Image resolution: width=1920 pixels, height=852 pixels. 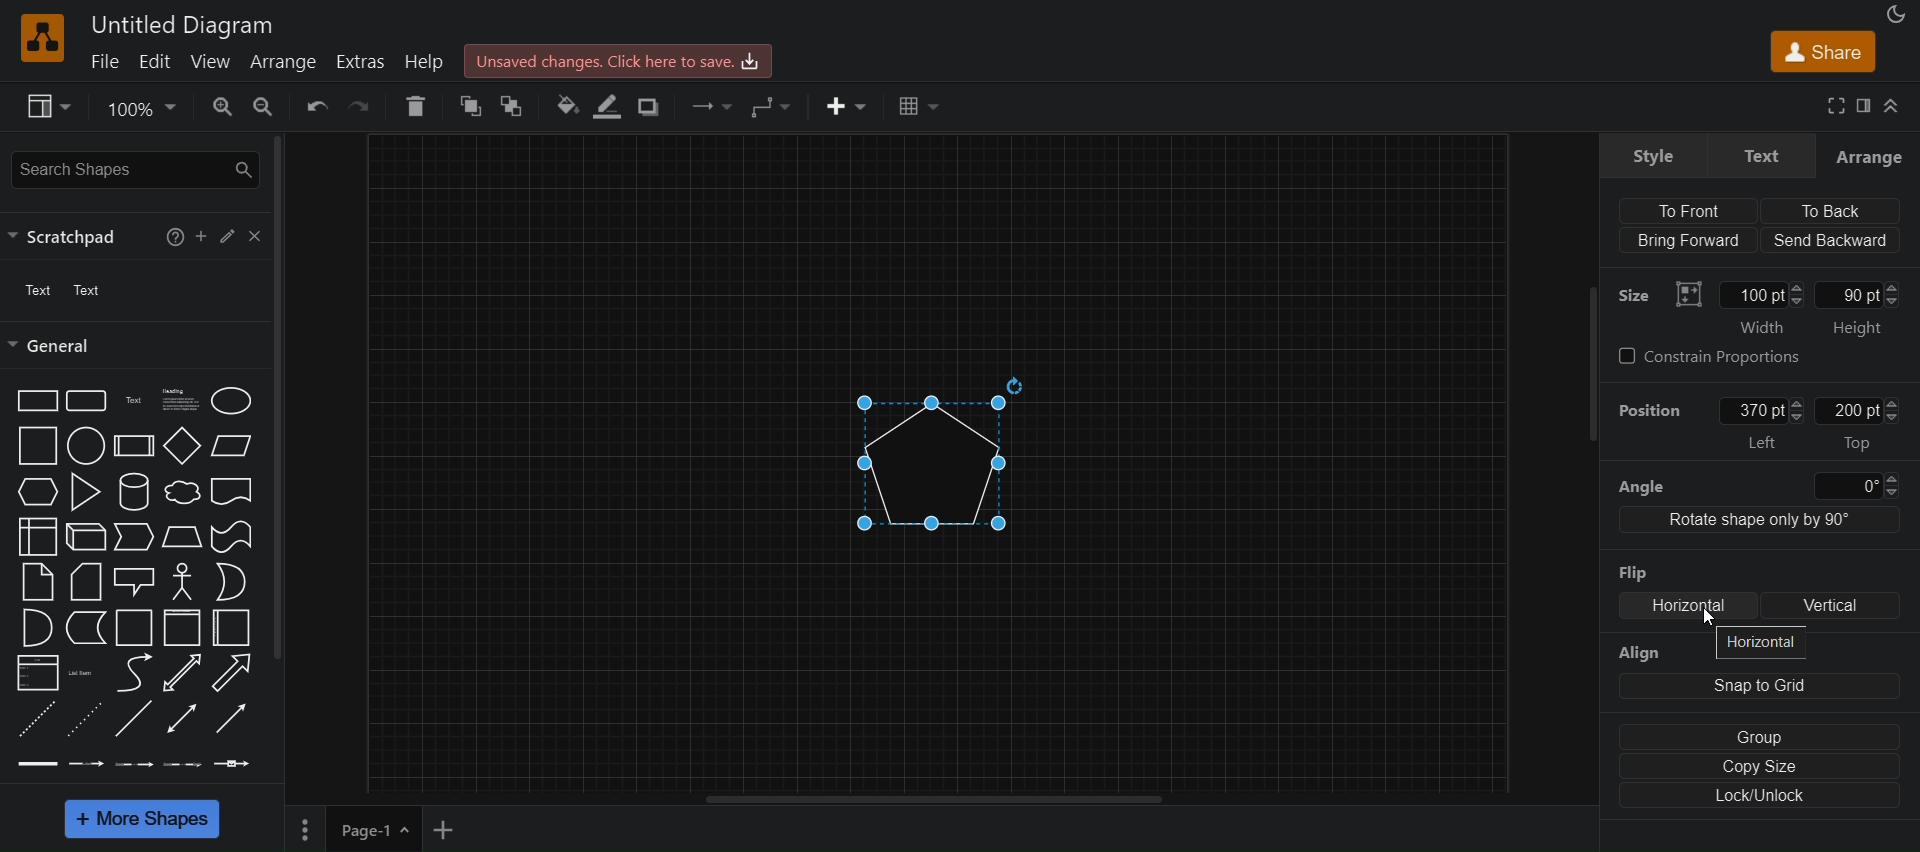 What do you see at coordinates (1761, 643) in the screenshot?
I see `Horizontal` at bounding box center [1761, 643].